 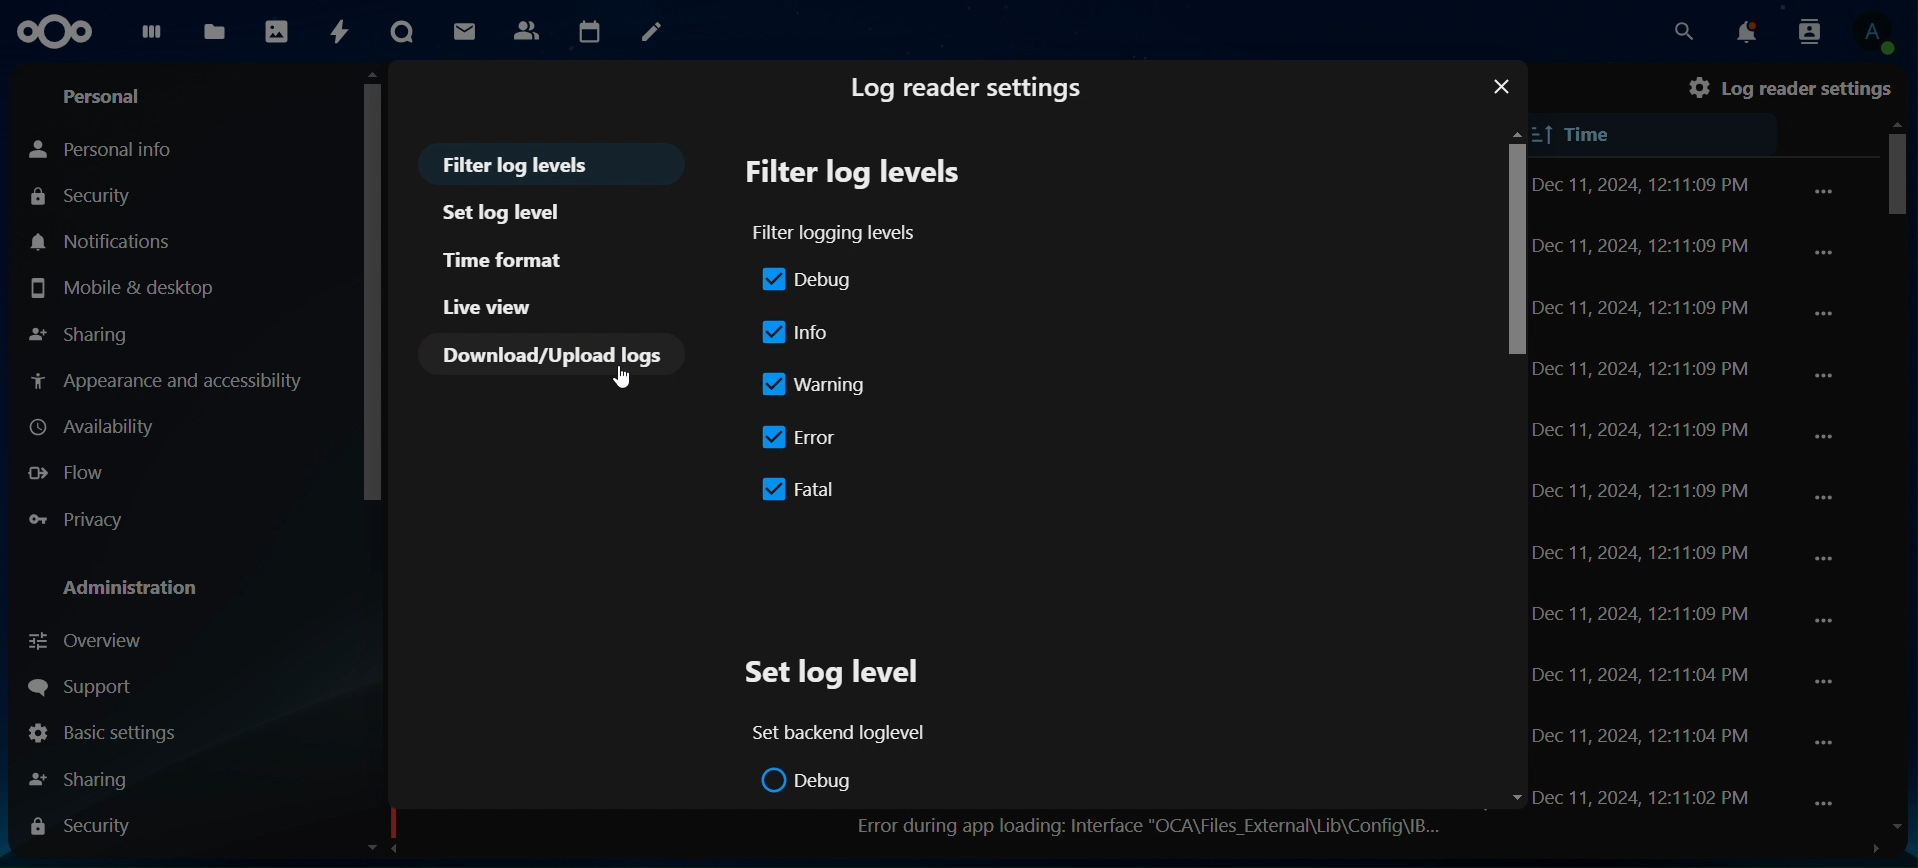 I want to click on personal, so click(x=107, y=96).